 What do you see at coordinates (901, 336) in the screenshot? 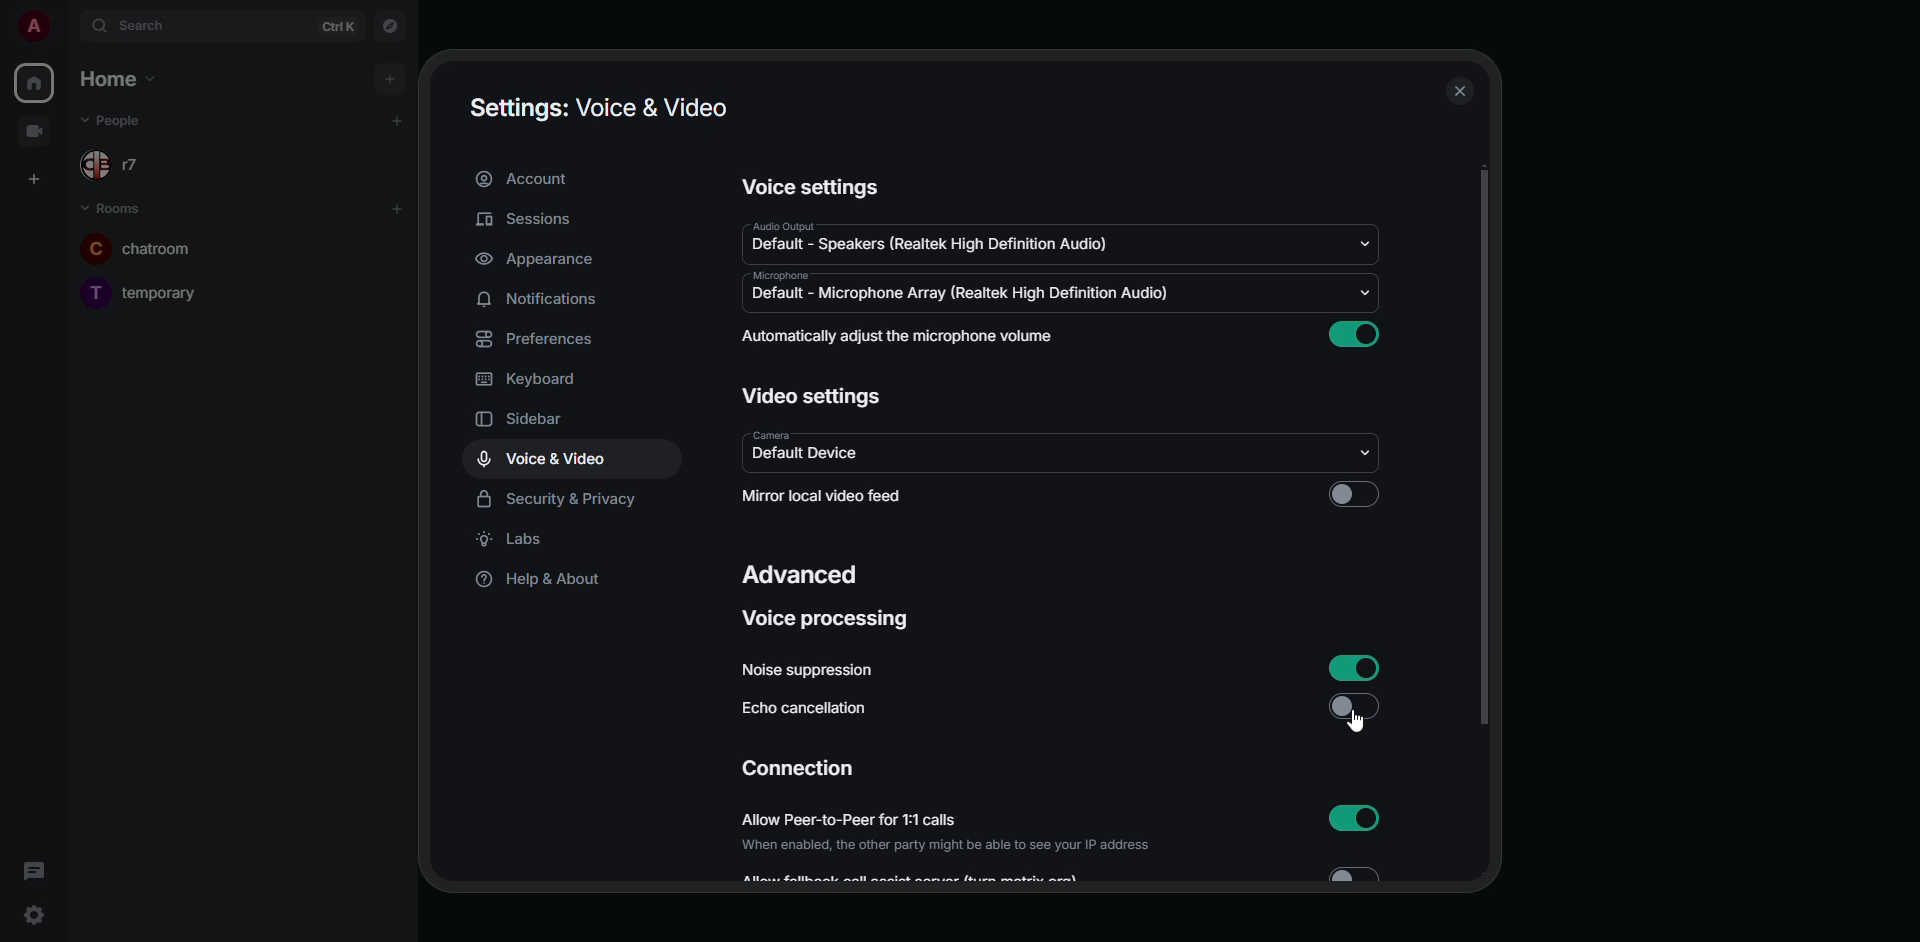
I see `automatically adjust mic volume` at bounding box center [901, 336].